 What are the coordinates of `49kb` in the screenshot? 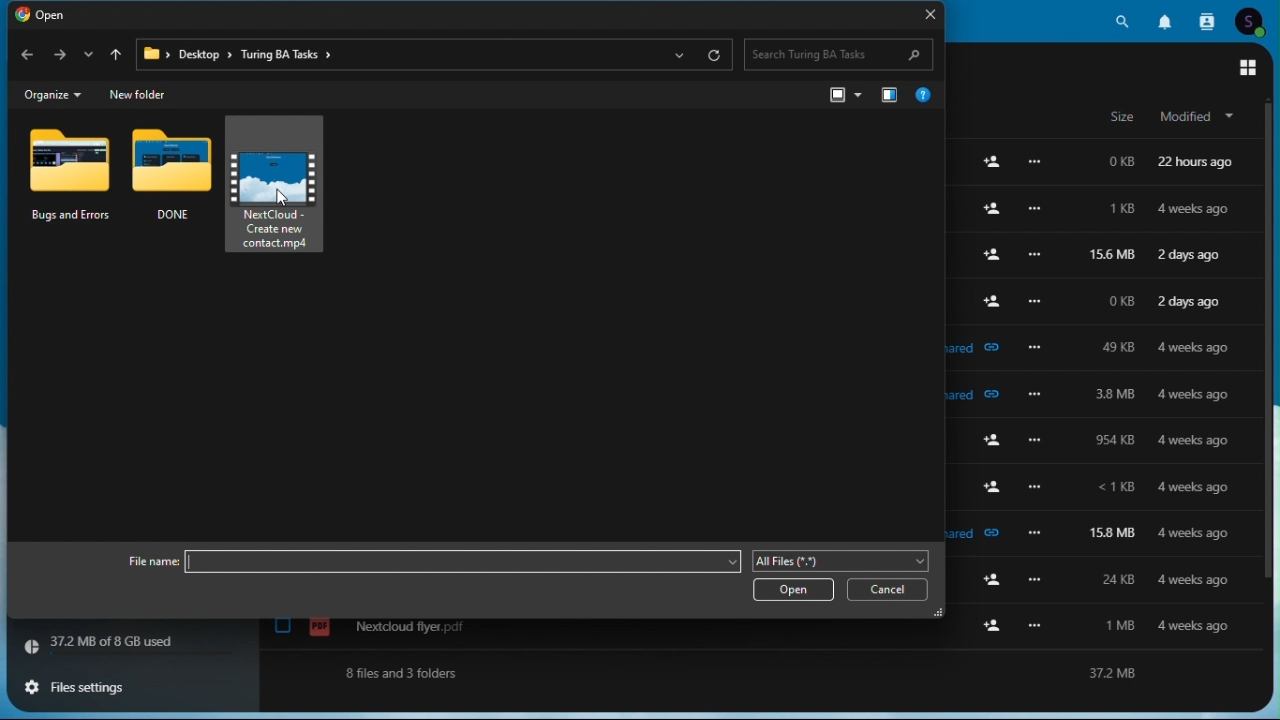 It's located at (1116, 347).